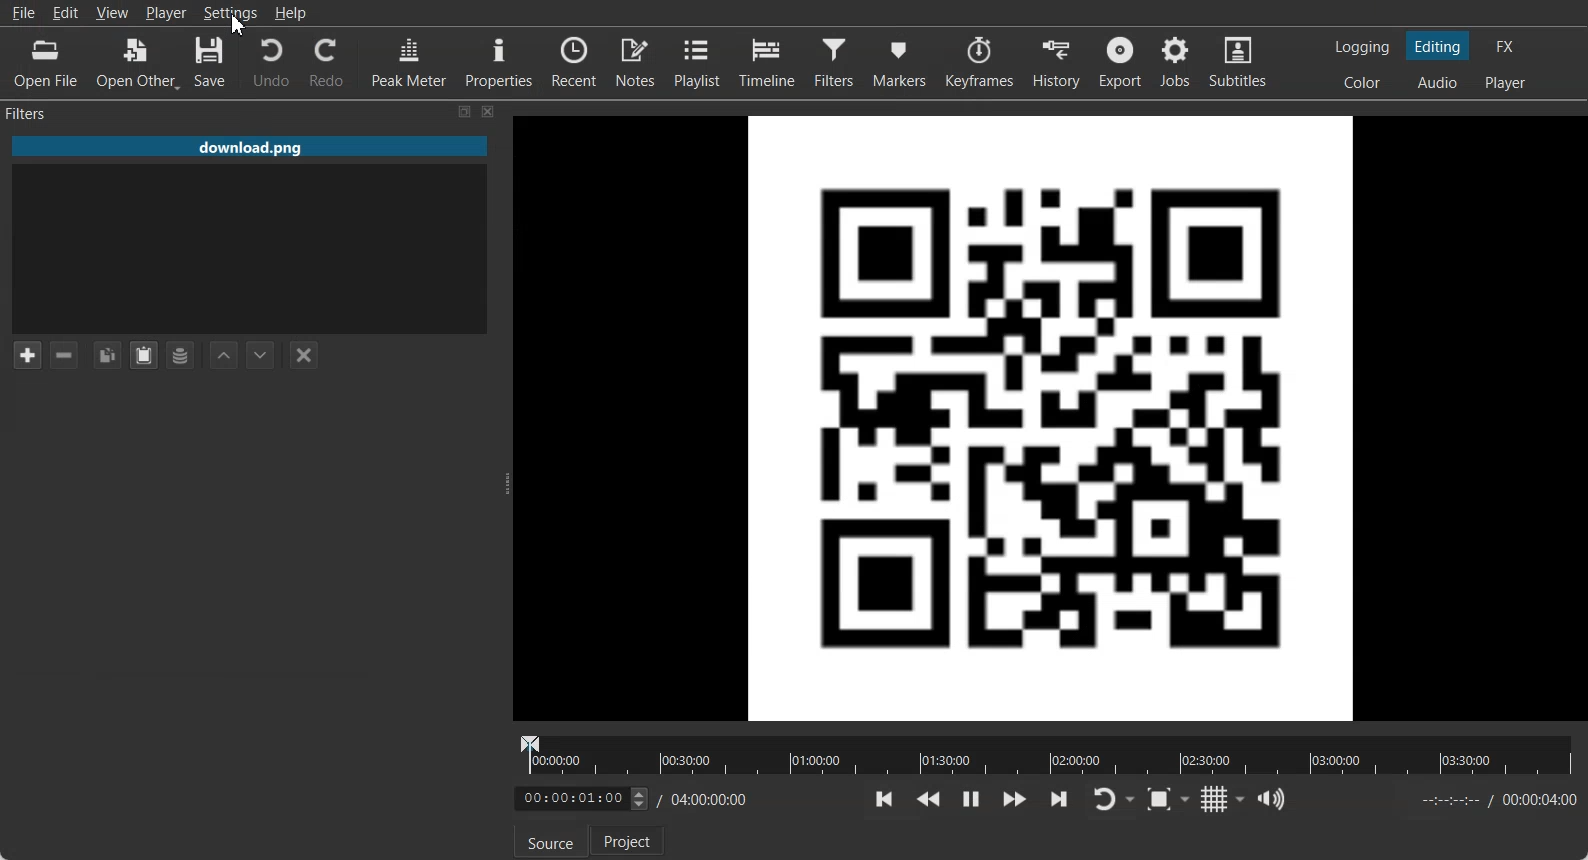 This screenshot has height=860, width=1588. Describe the element at coordinates (1508, 46) in the screenshot. I see `Switch to the effect only layout` at that location.